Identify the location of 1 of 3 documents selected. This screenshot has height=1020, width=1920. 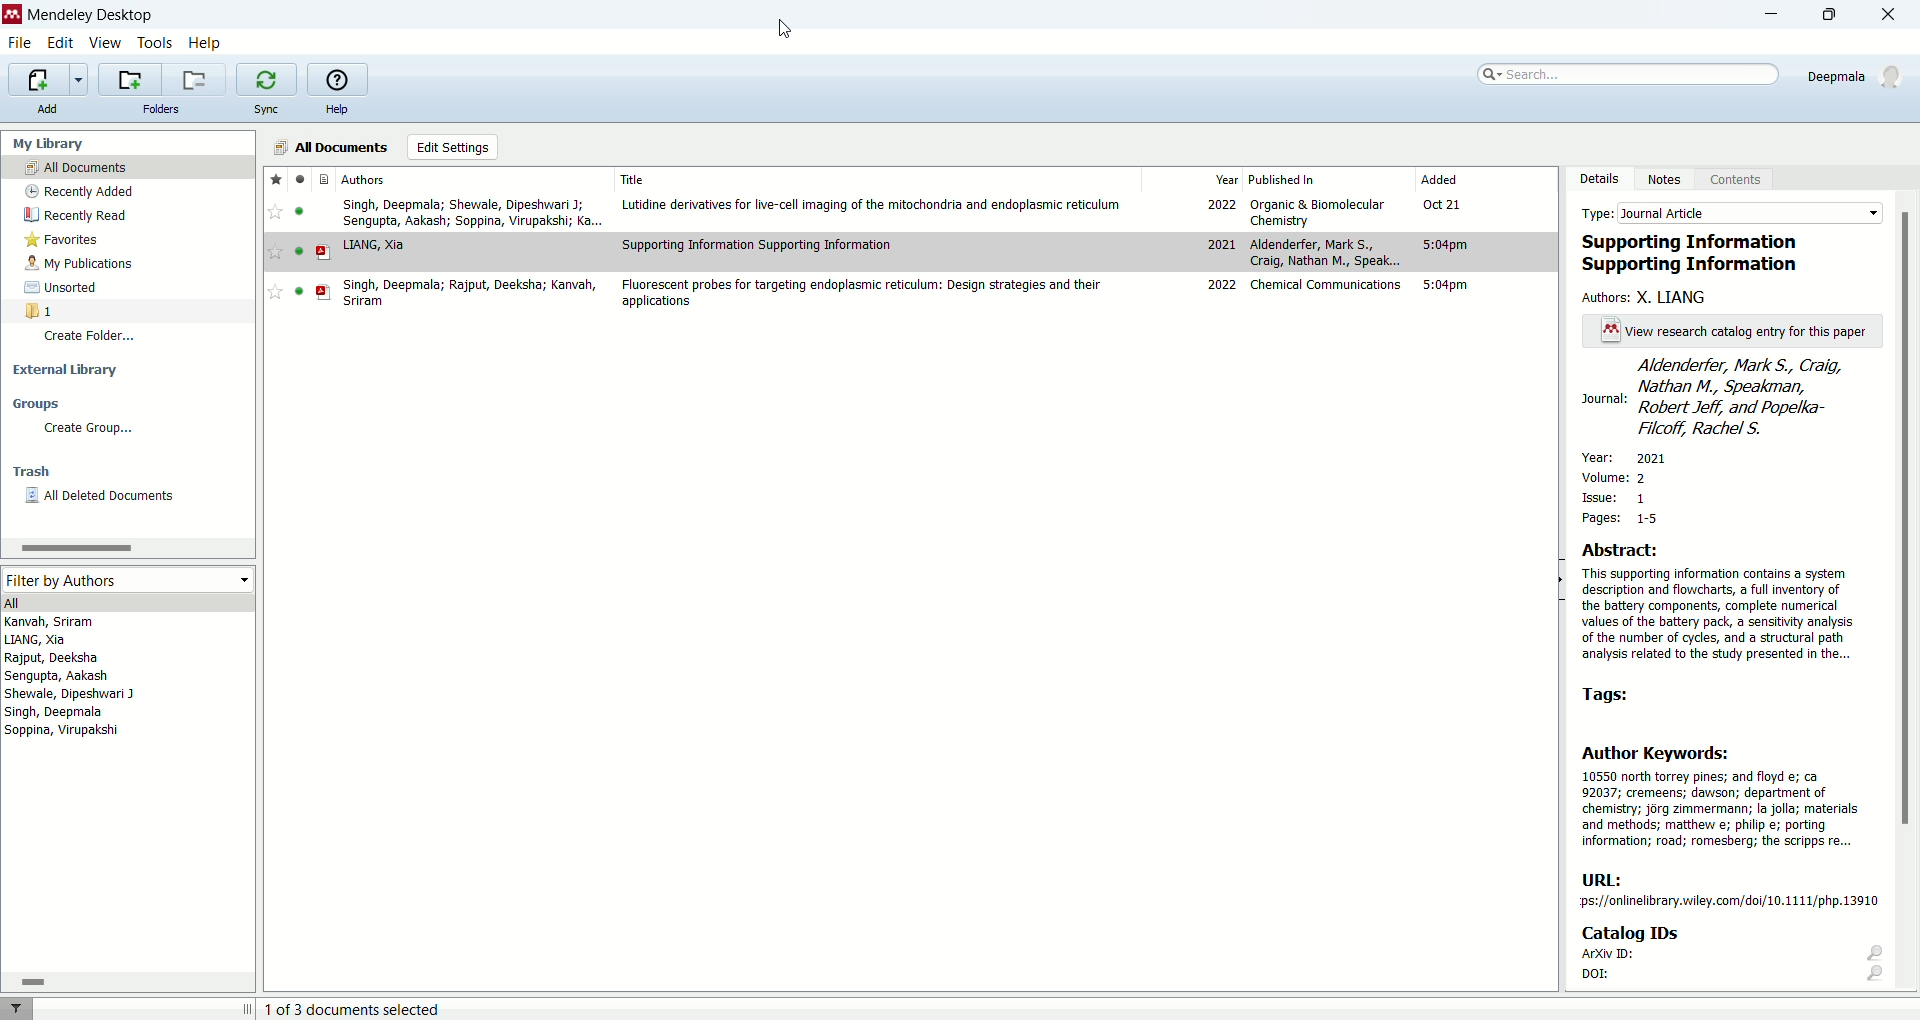
(353, 1008).